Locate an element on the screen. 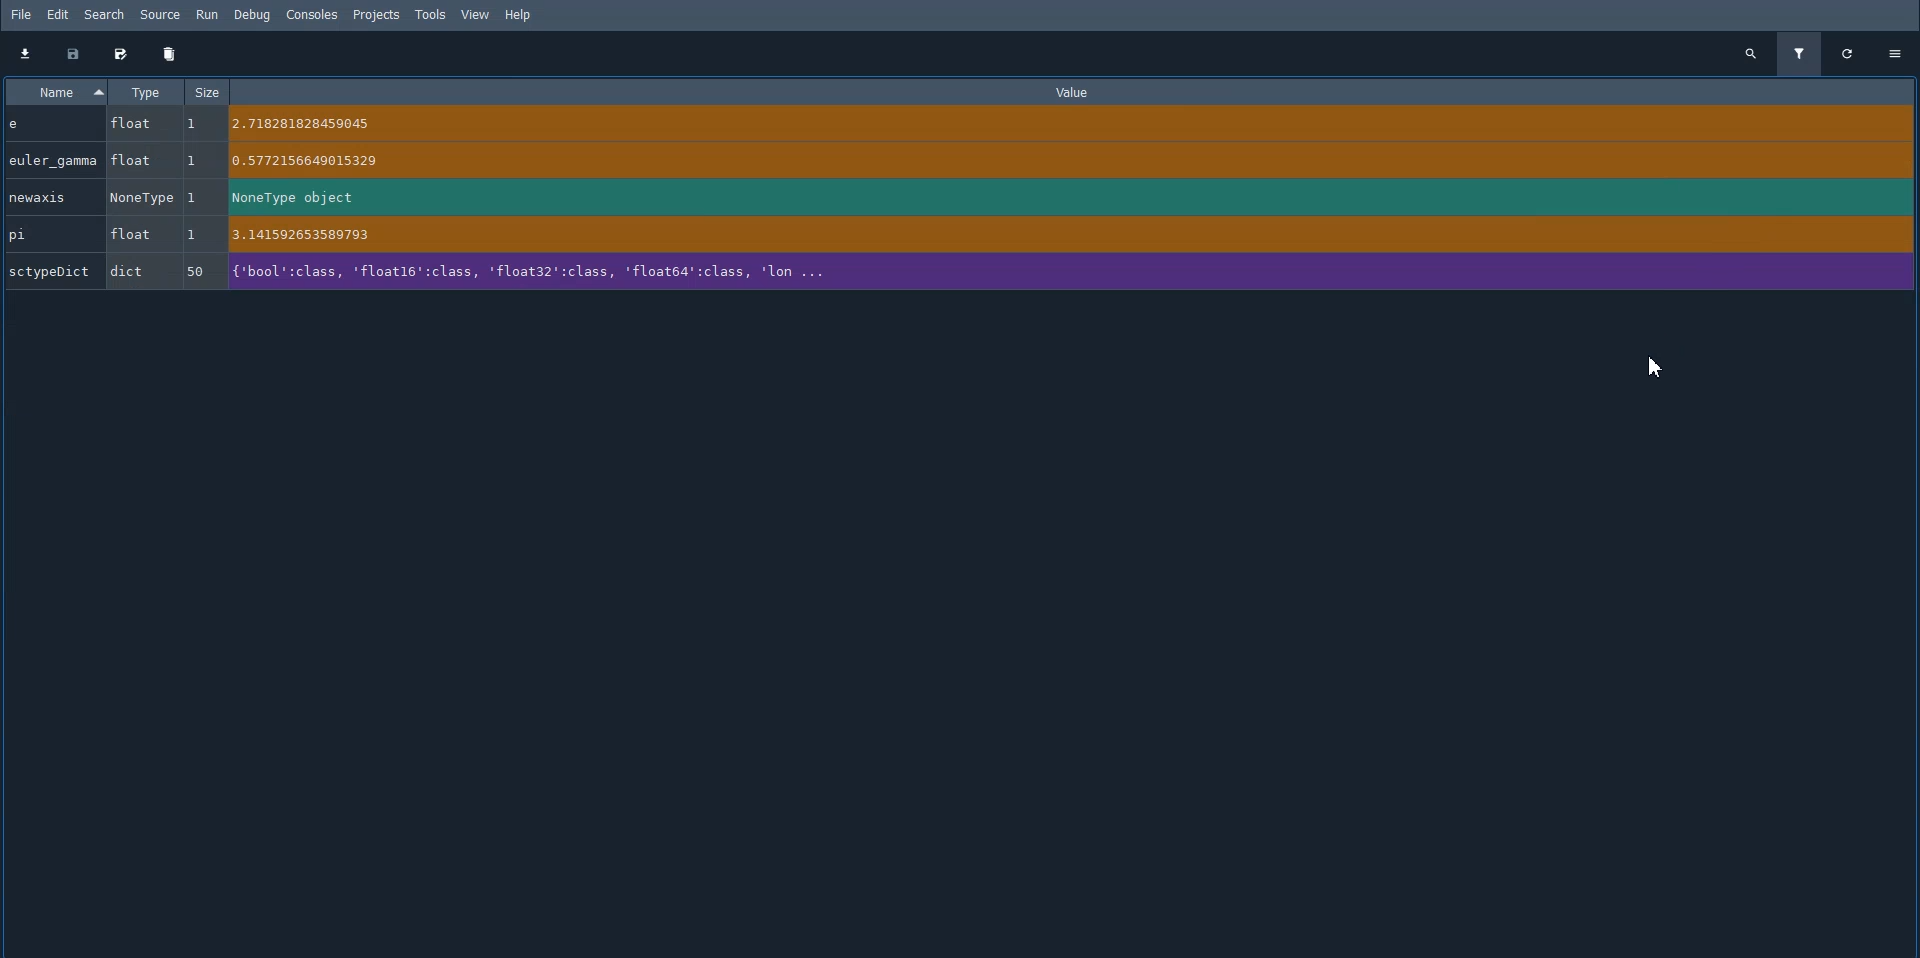 The height and width of the screenshot is (958, 1920). pi is located at coordinates (53, 235).